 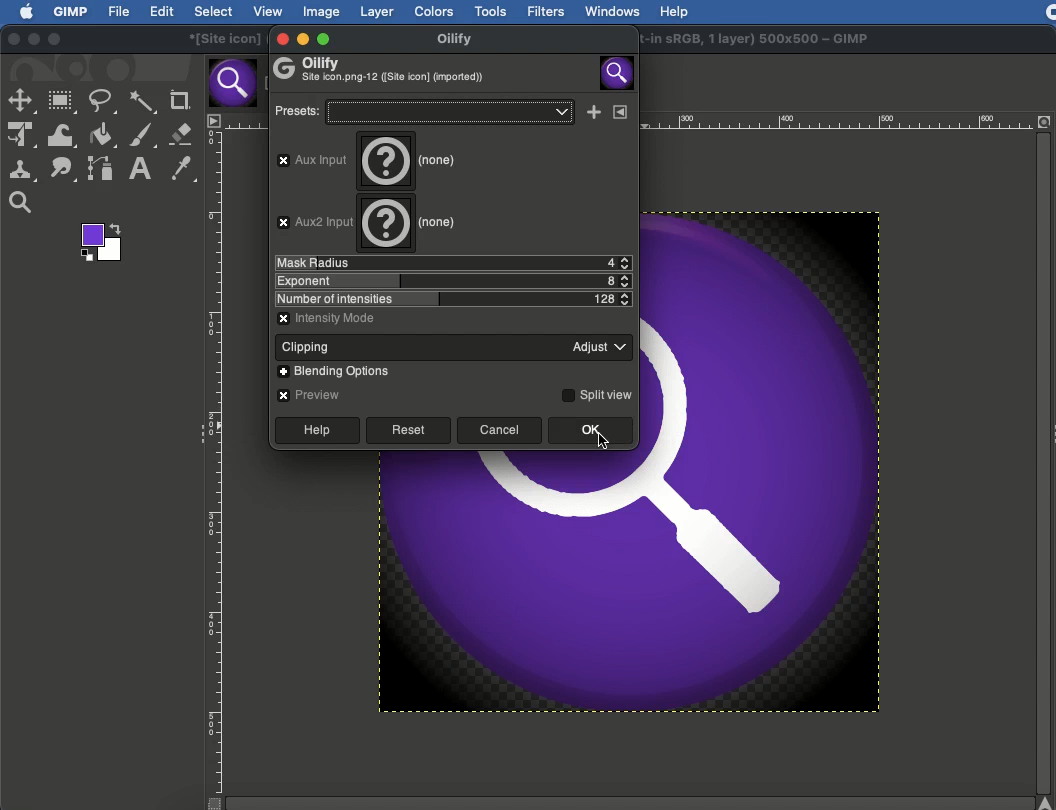 I want to click on Tab, so click(x=231, y=83).